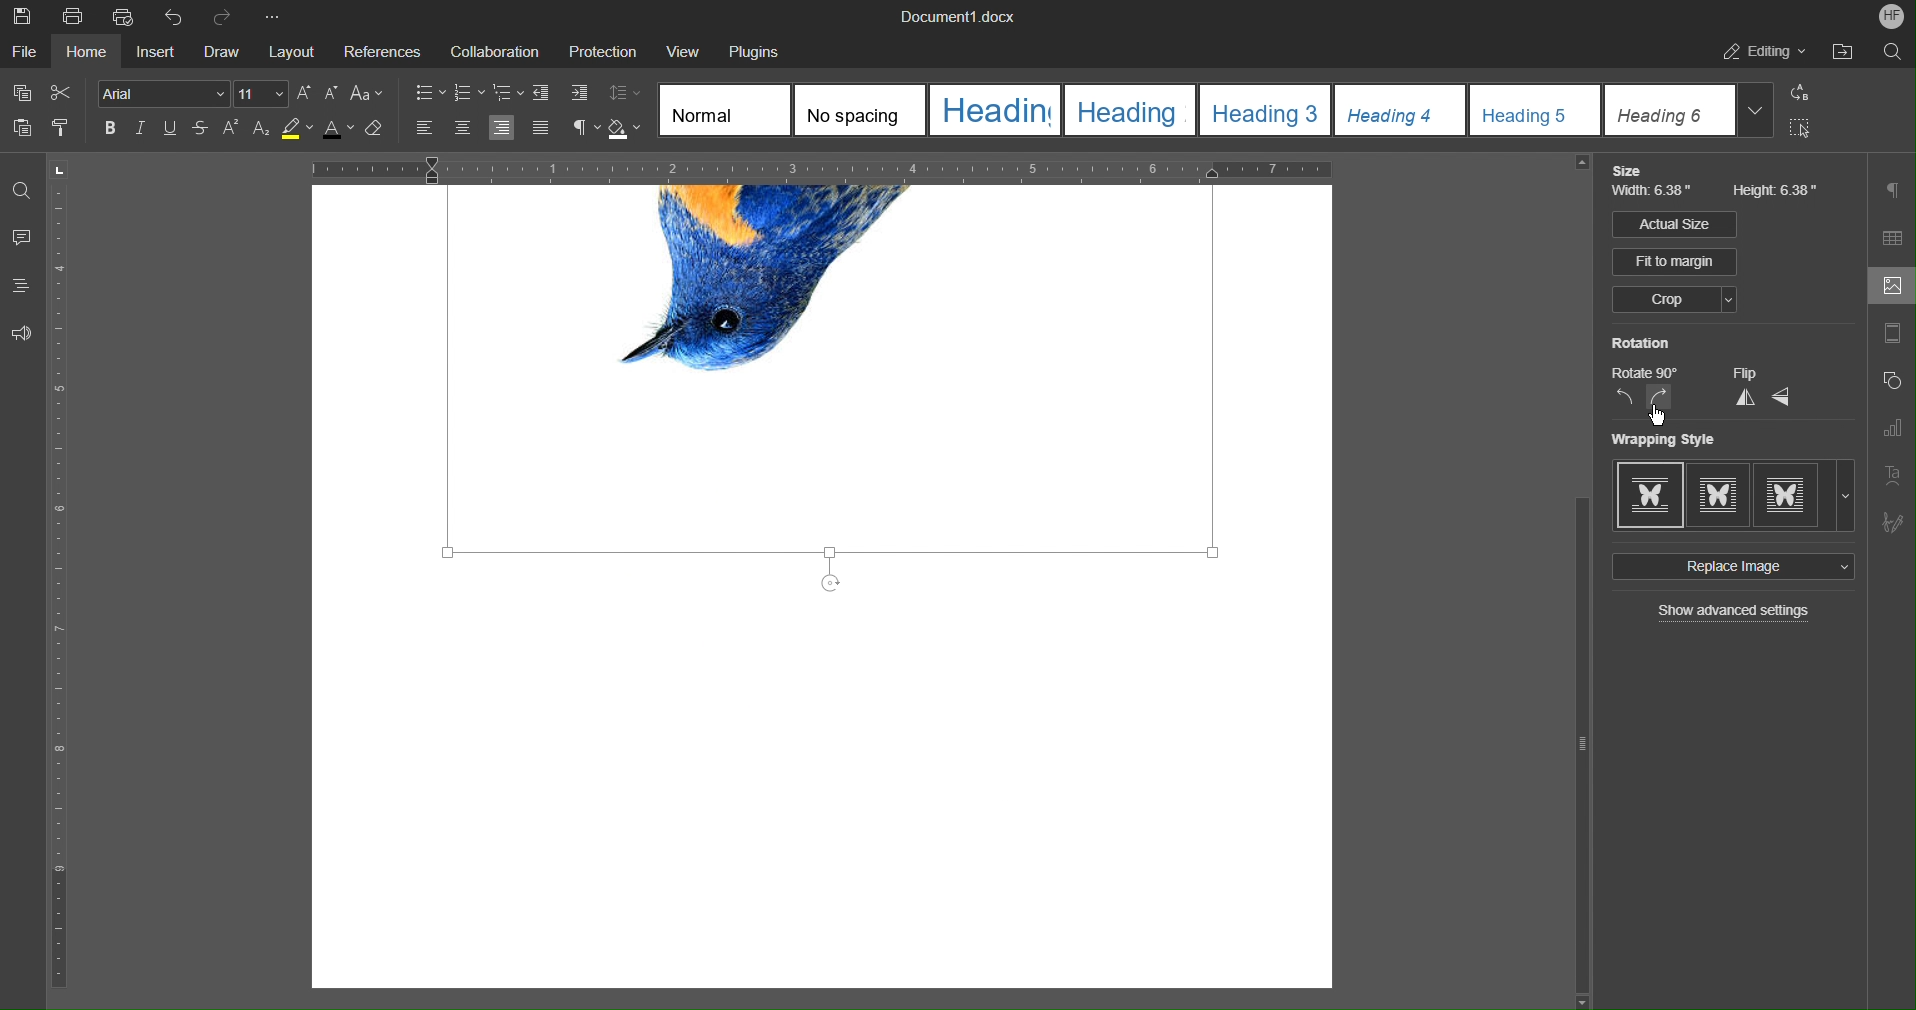 Image resolution: width=1916 pixels, height=1010 pixels. Describe the element at coordinates (541, 94) in the screenshot. I see `Decrease Indent` at that location.